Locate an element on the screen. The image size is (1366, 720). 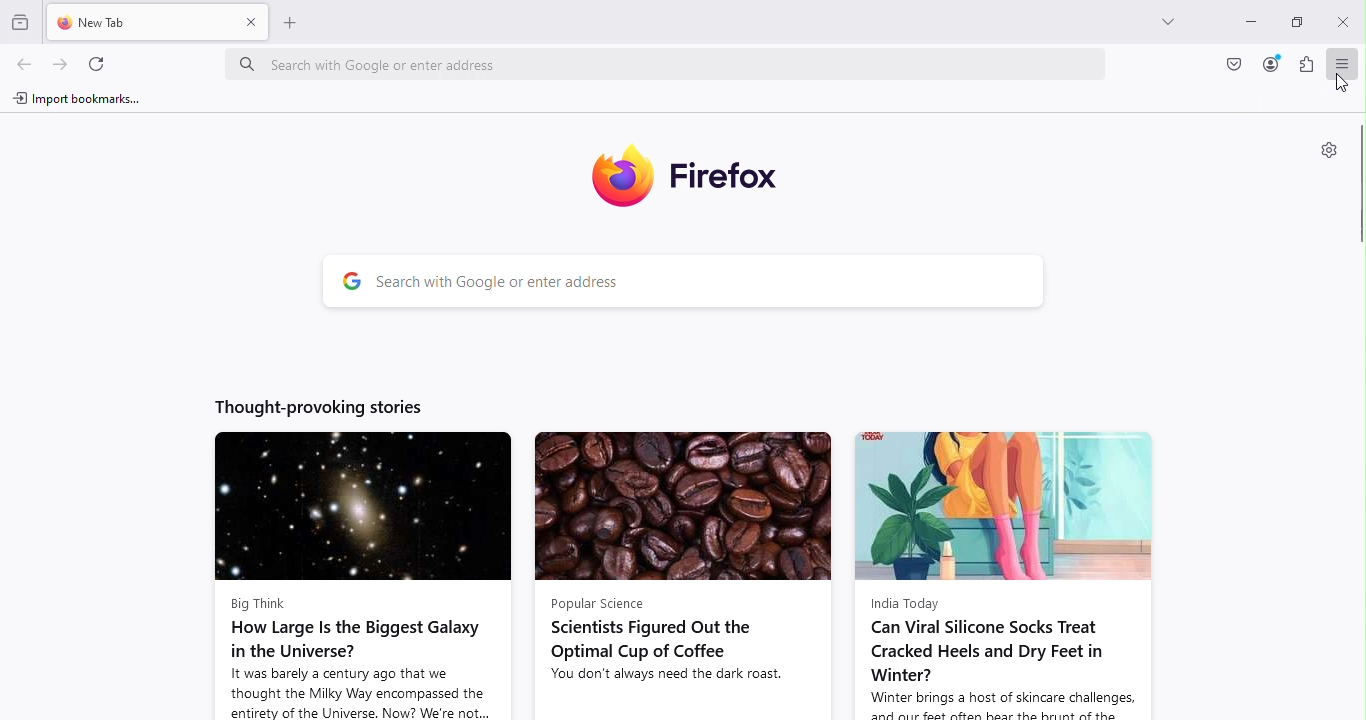
Close tab is located at coordinates (246, 20).